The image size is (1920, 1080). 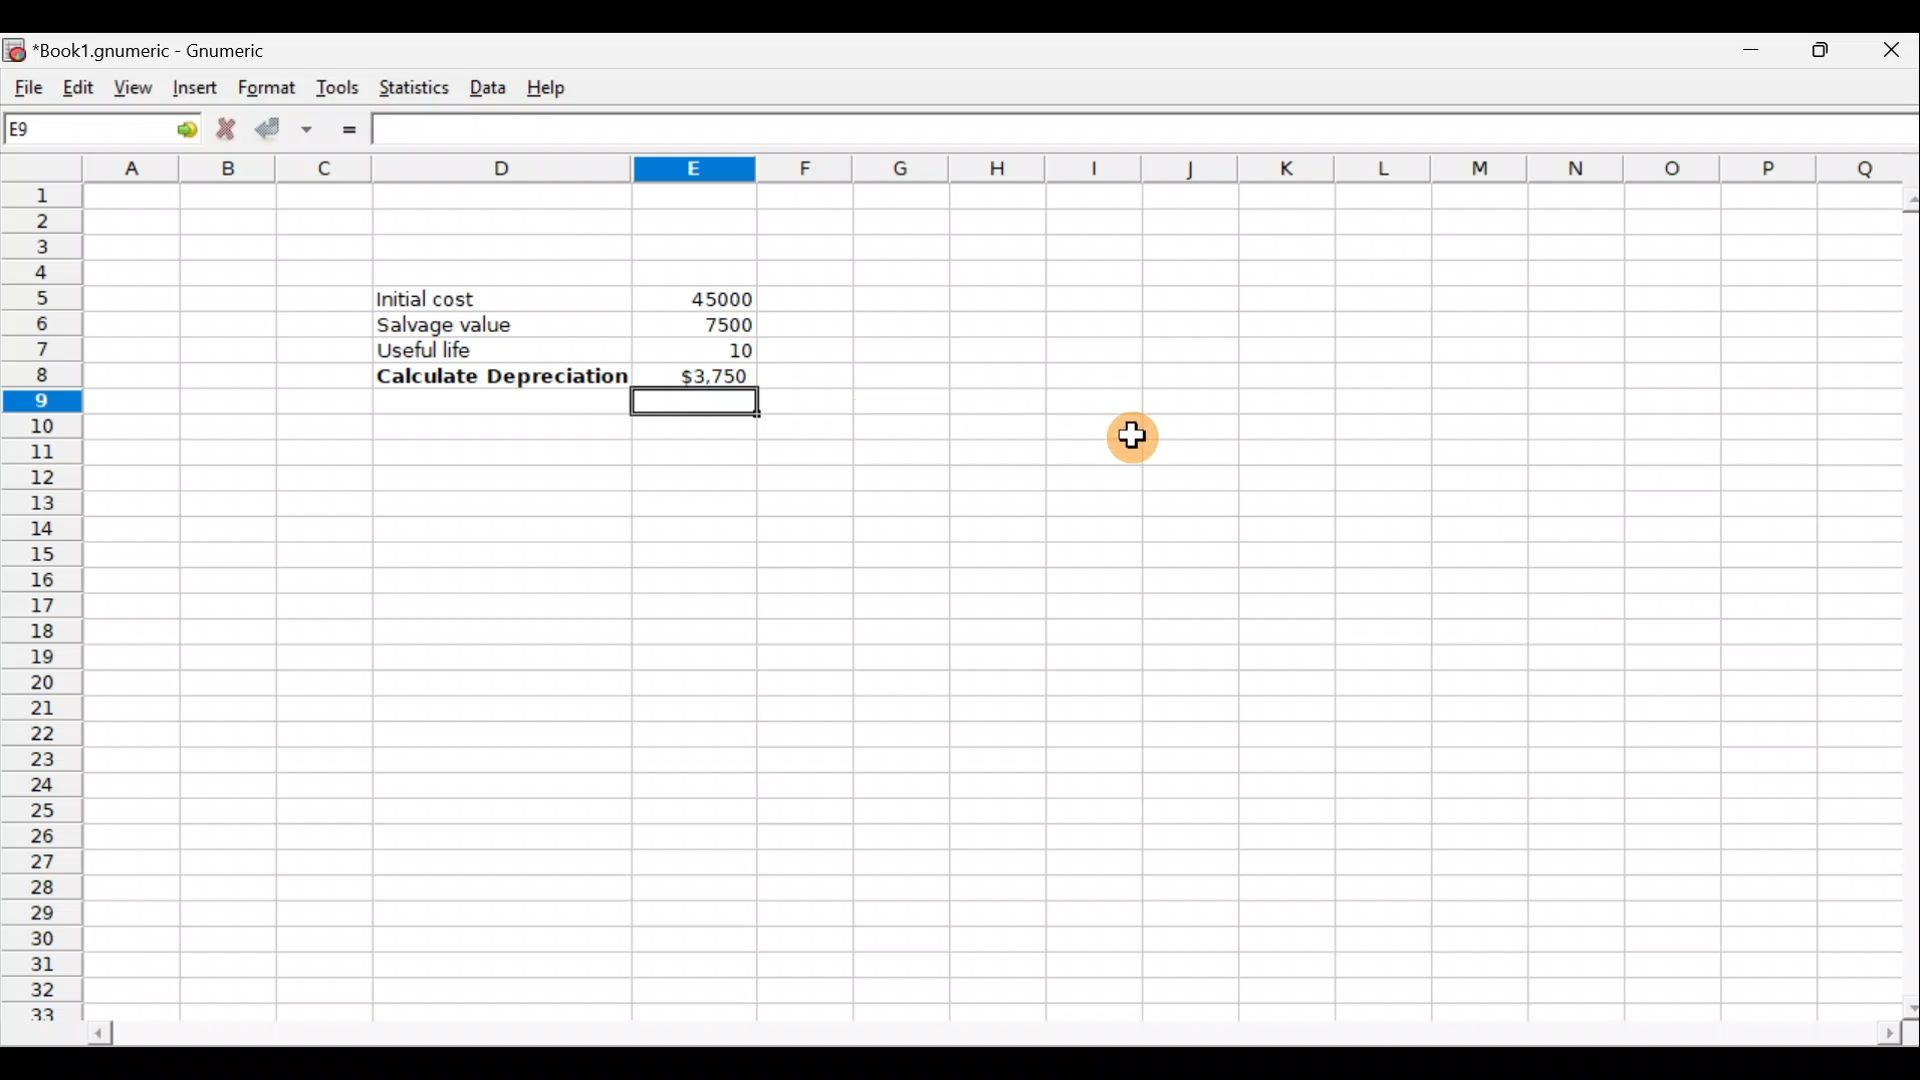 I want to click on Cell name E9, so click(x=67, y=133).